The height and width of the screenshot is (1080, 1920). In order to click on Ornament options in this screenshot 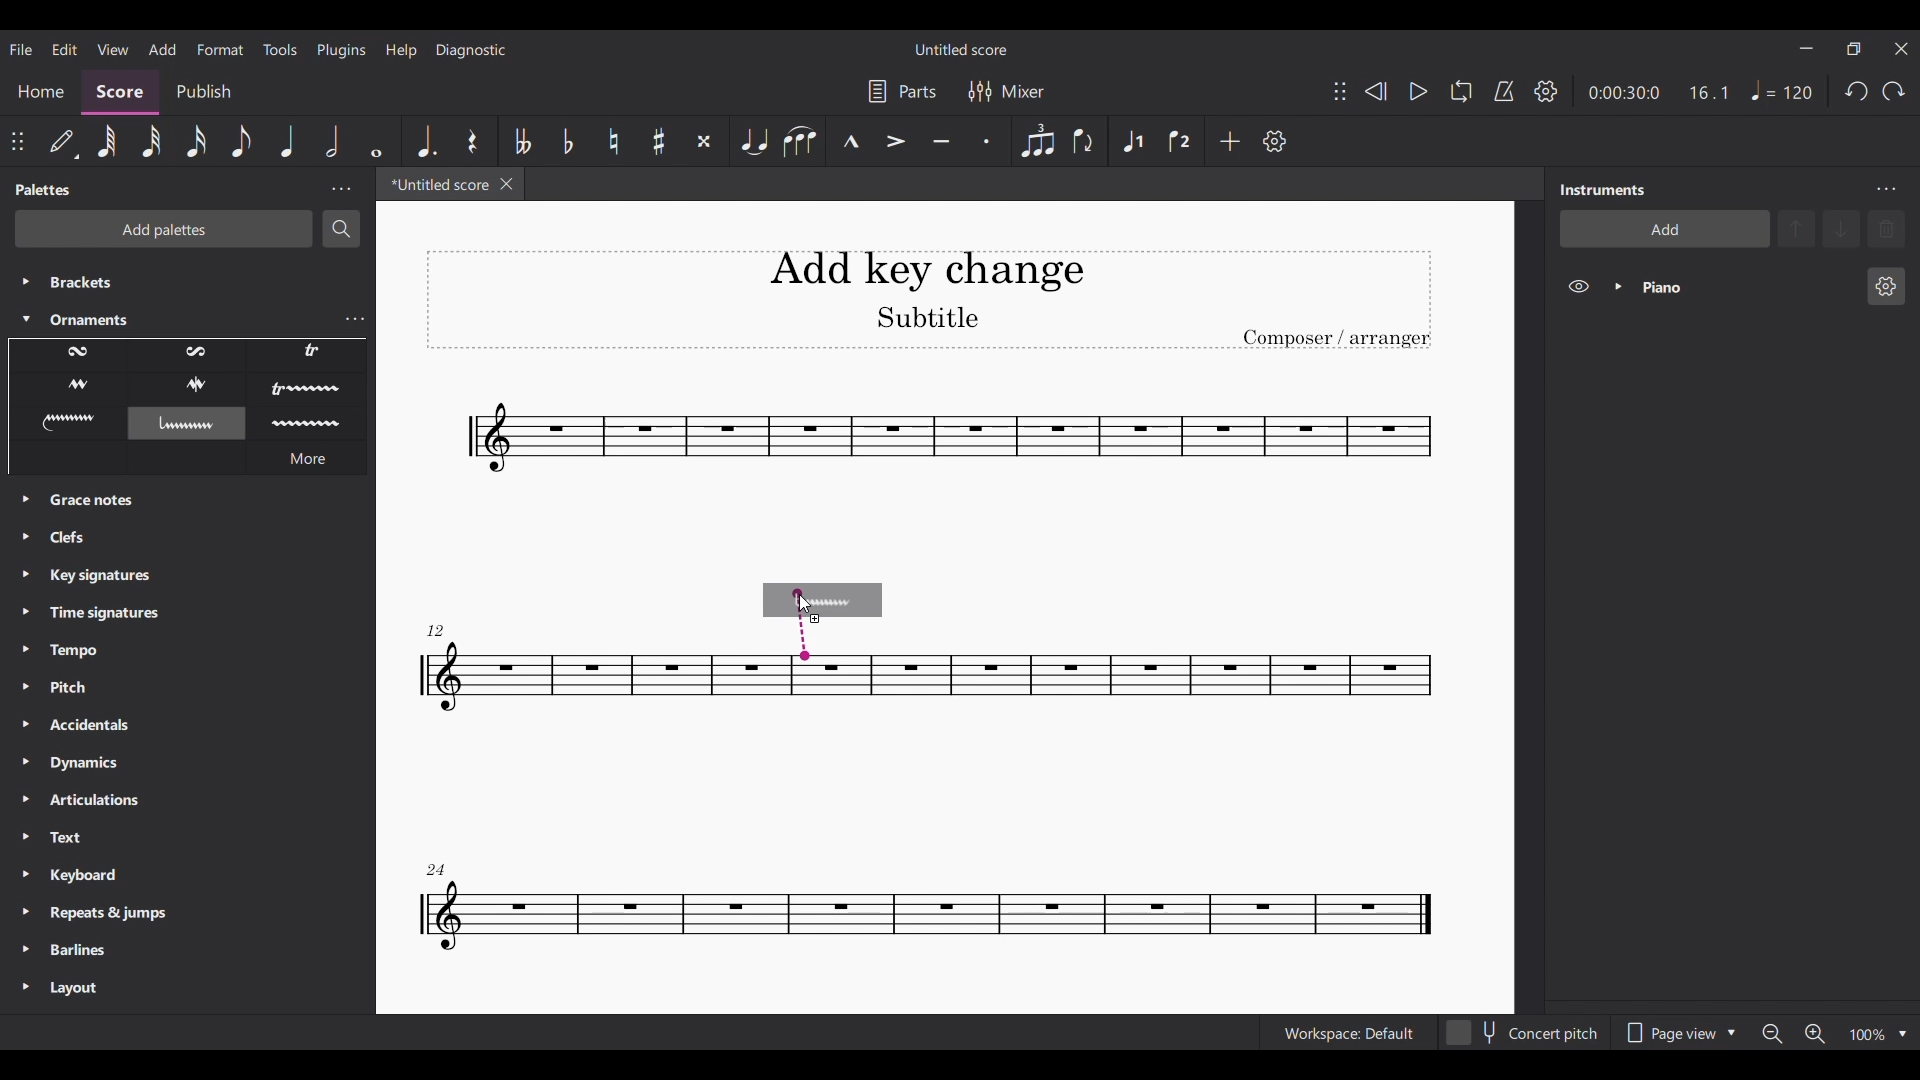, I will do `click(187, 390)`.